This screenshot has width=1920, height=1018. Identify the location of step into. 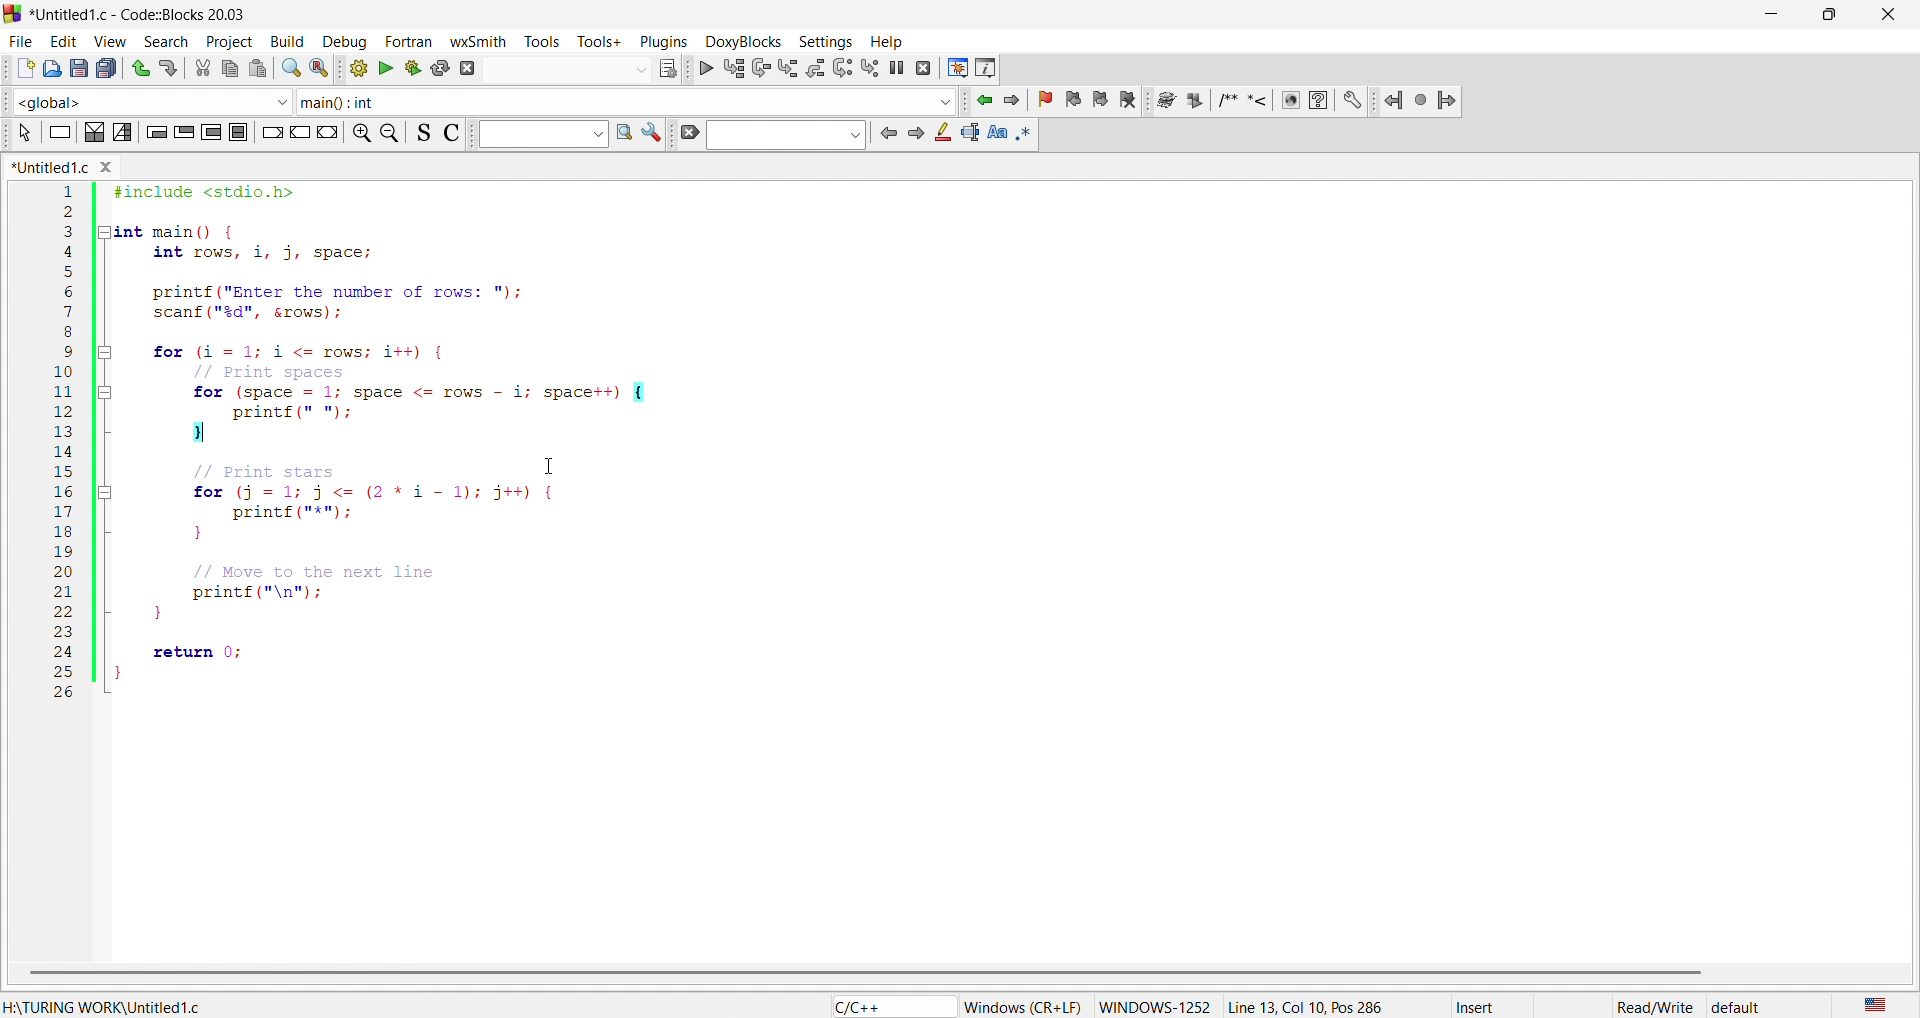
(788, 68).